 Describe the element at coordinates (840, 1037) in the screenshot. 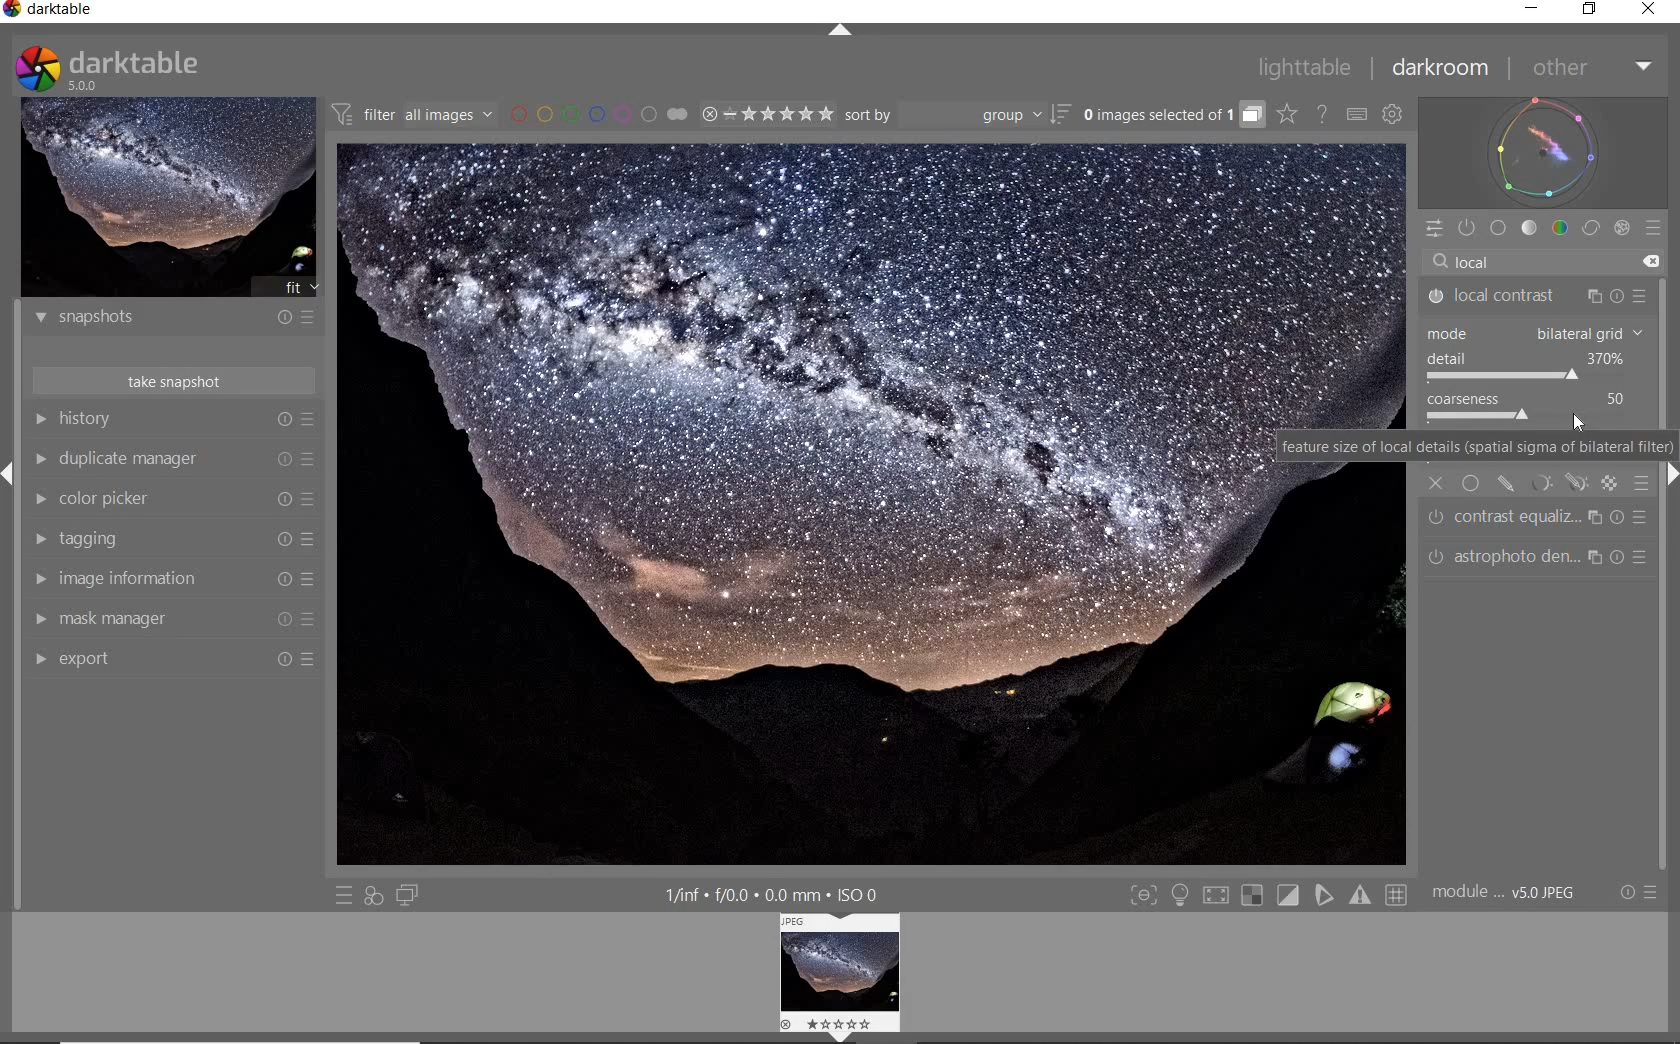

I see `hide bottom menu • shift +ctrl+b` at that location.